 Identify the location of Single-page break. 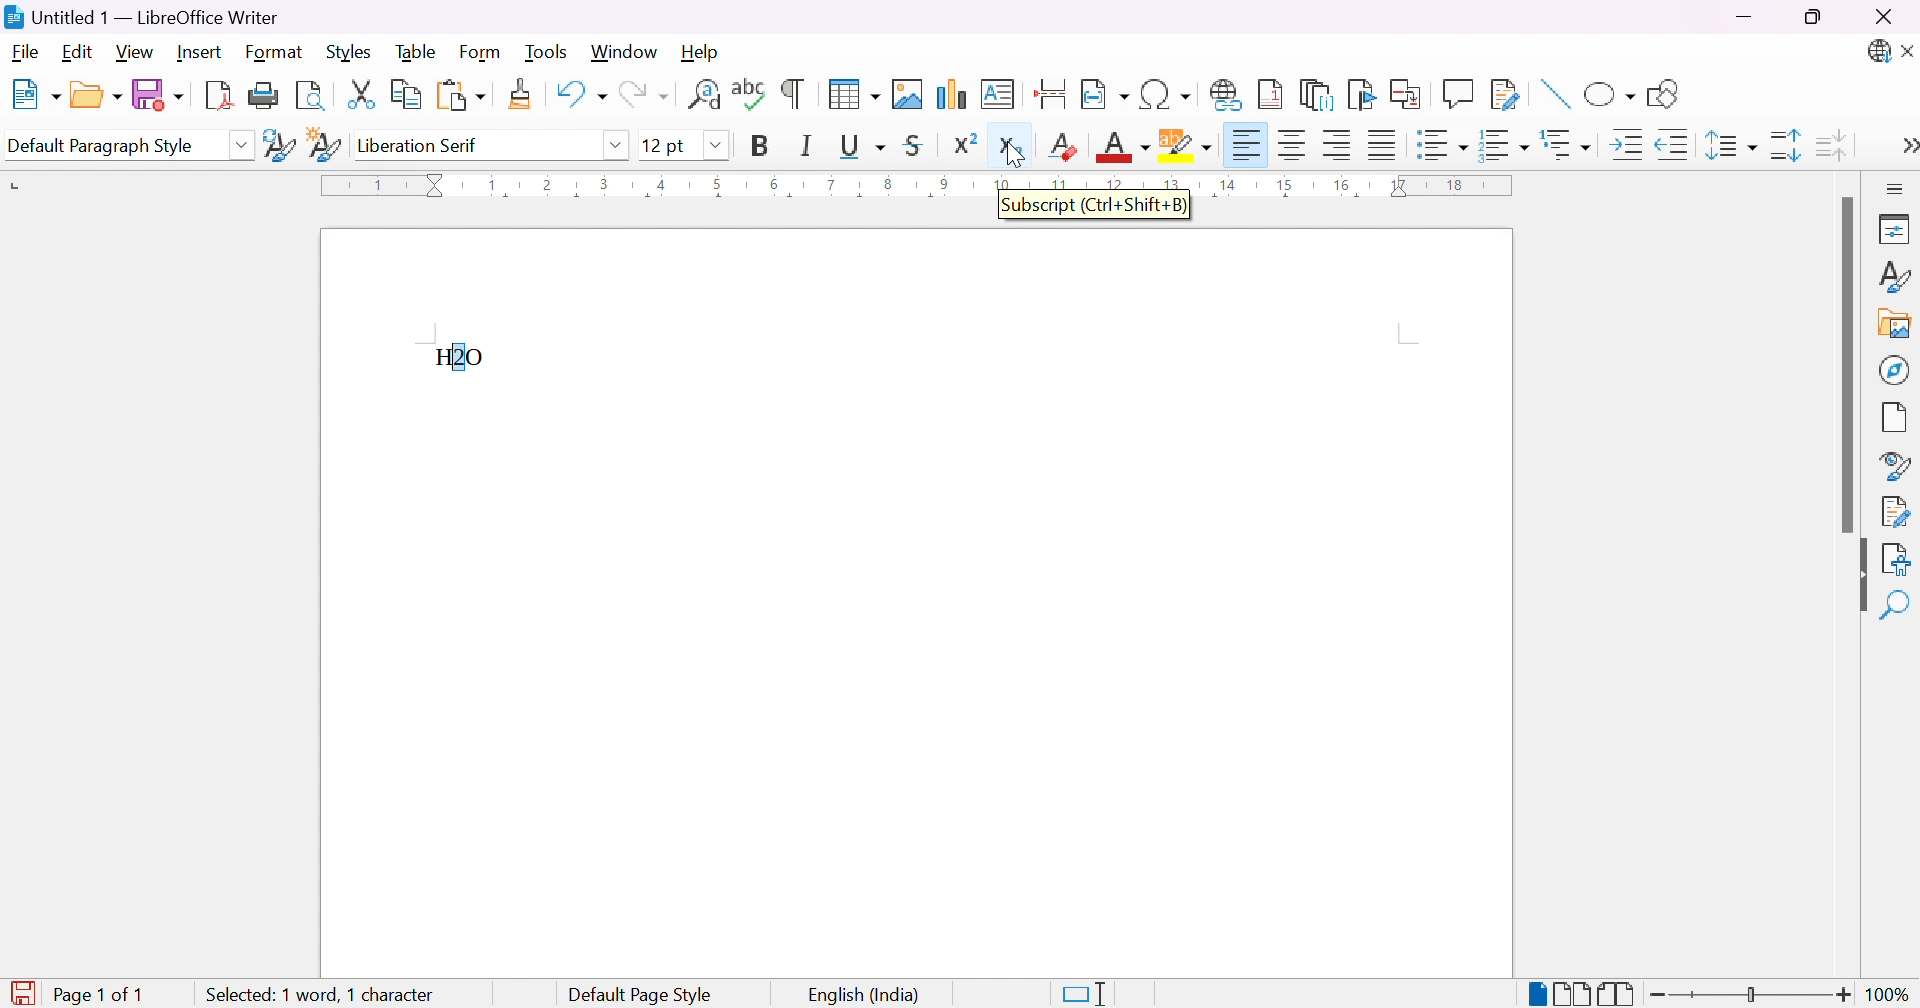
(1535, 995).